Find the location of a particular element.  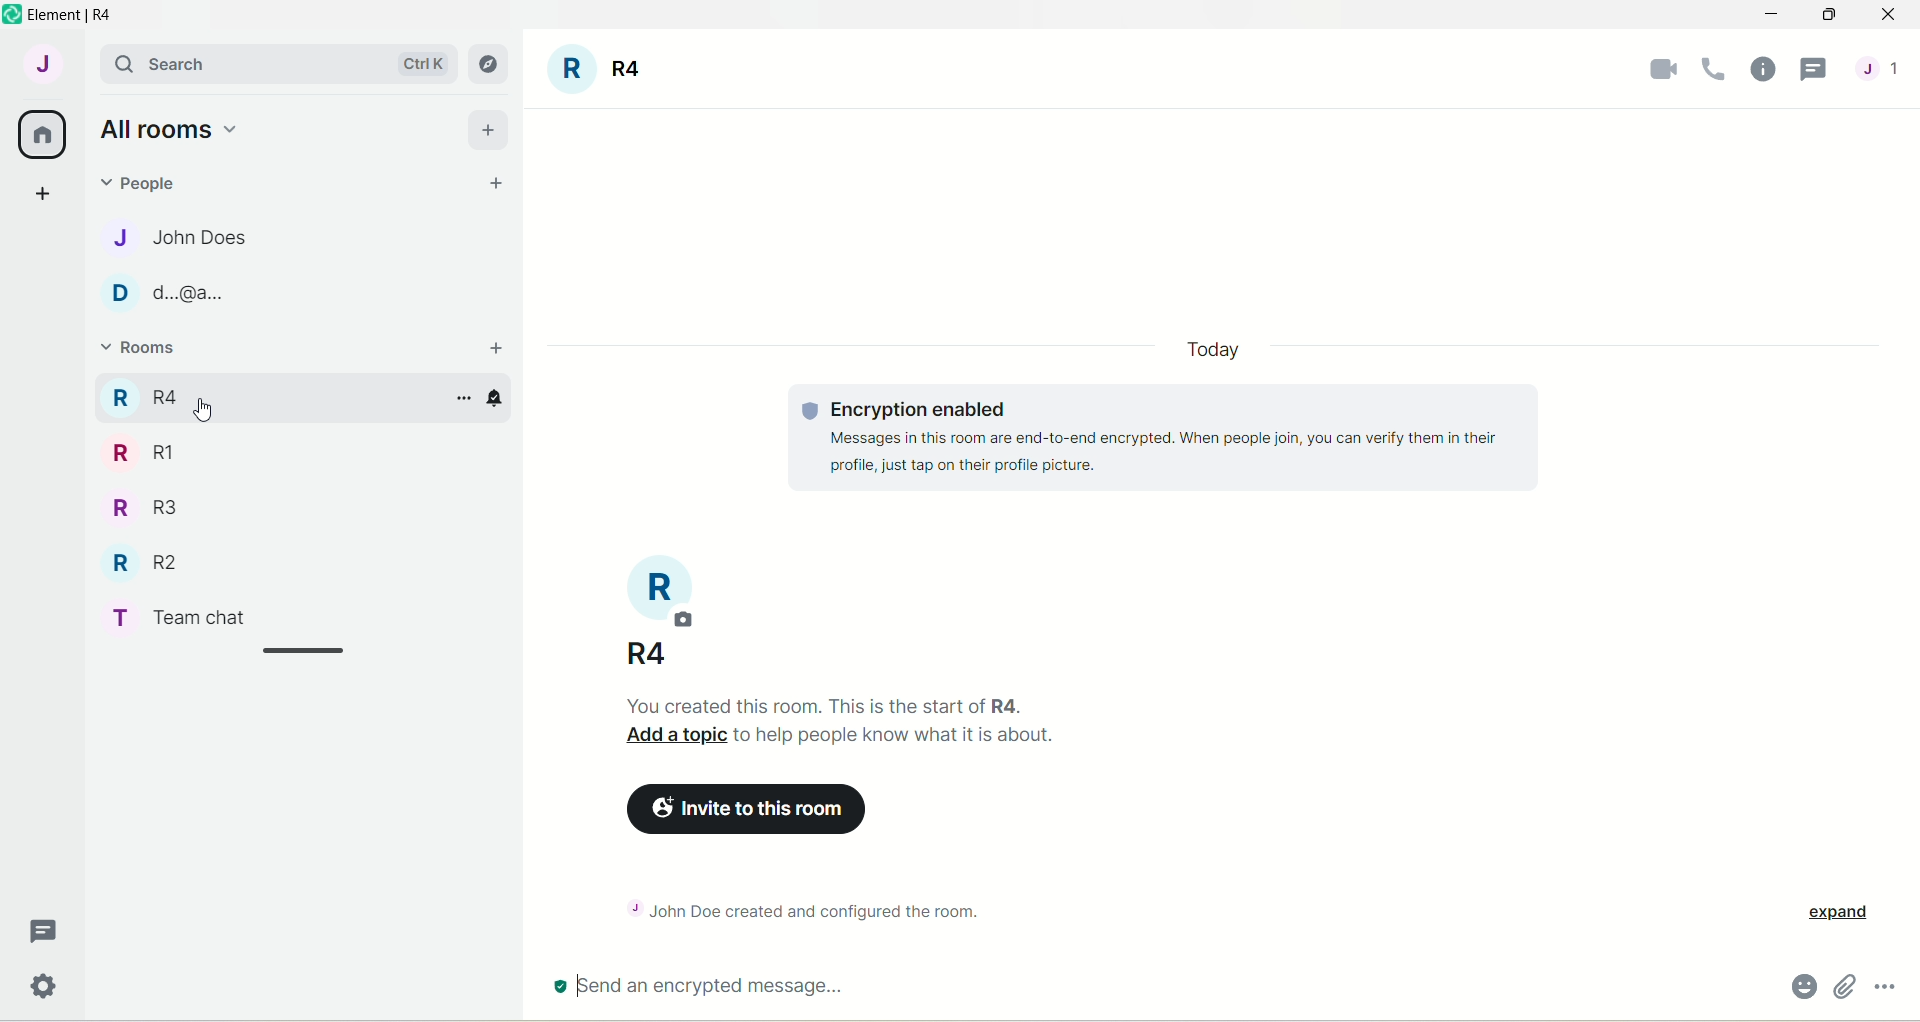

people is located at coordinates (1883, 69).